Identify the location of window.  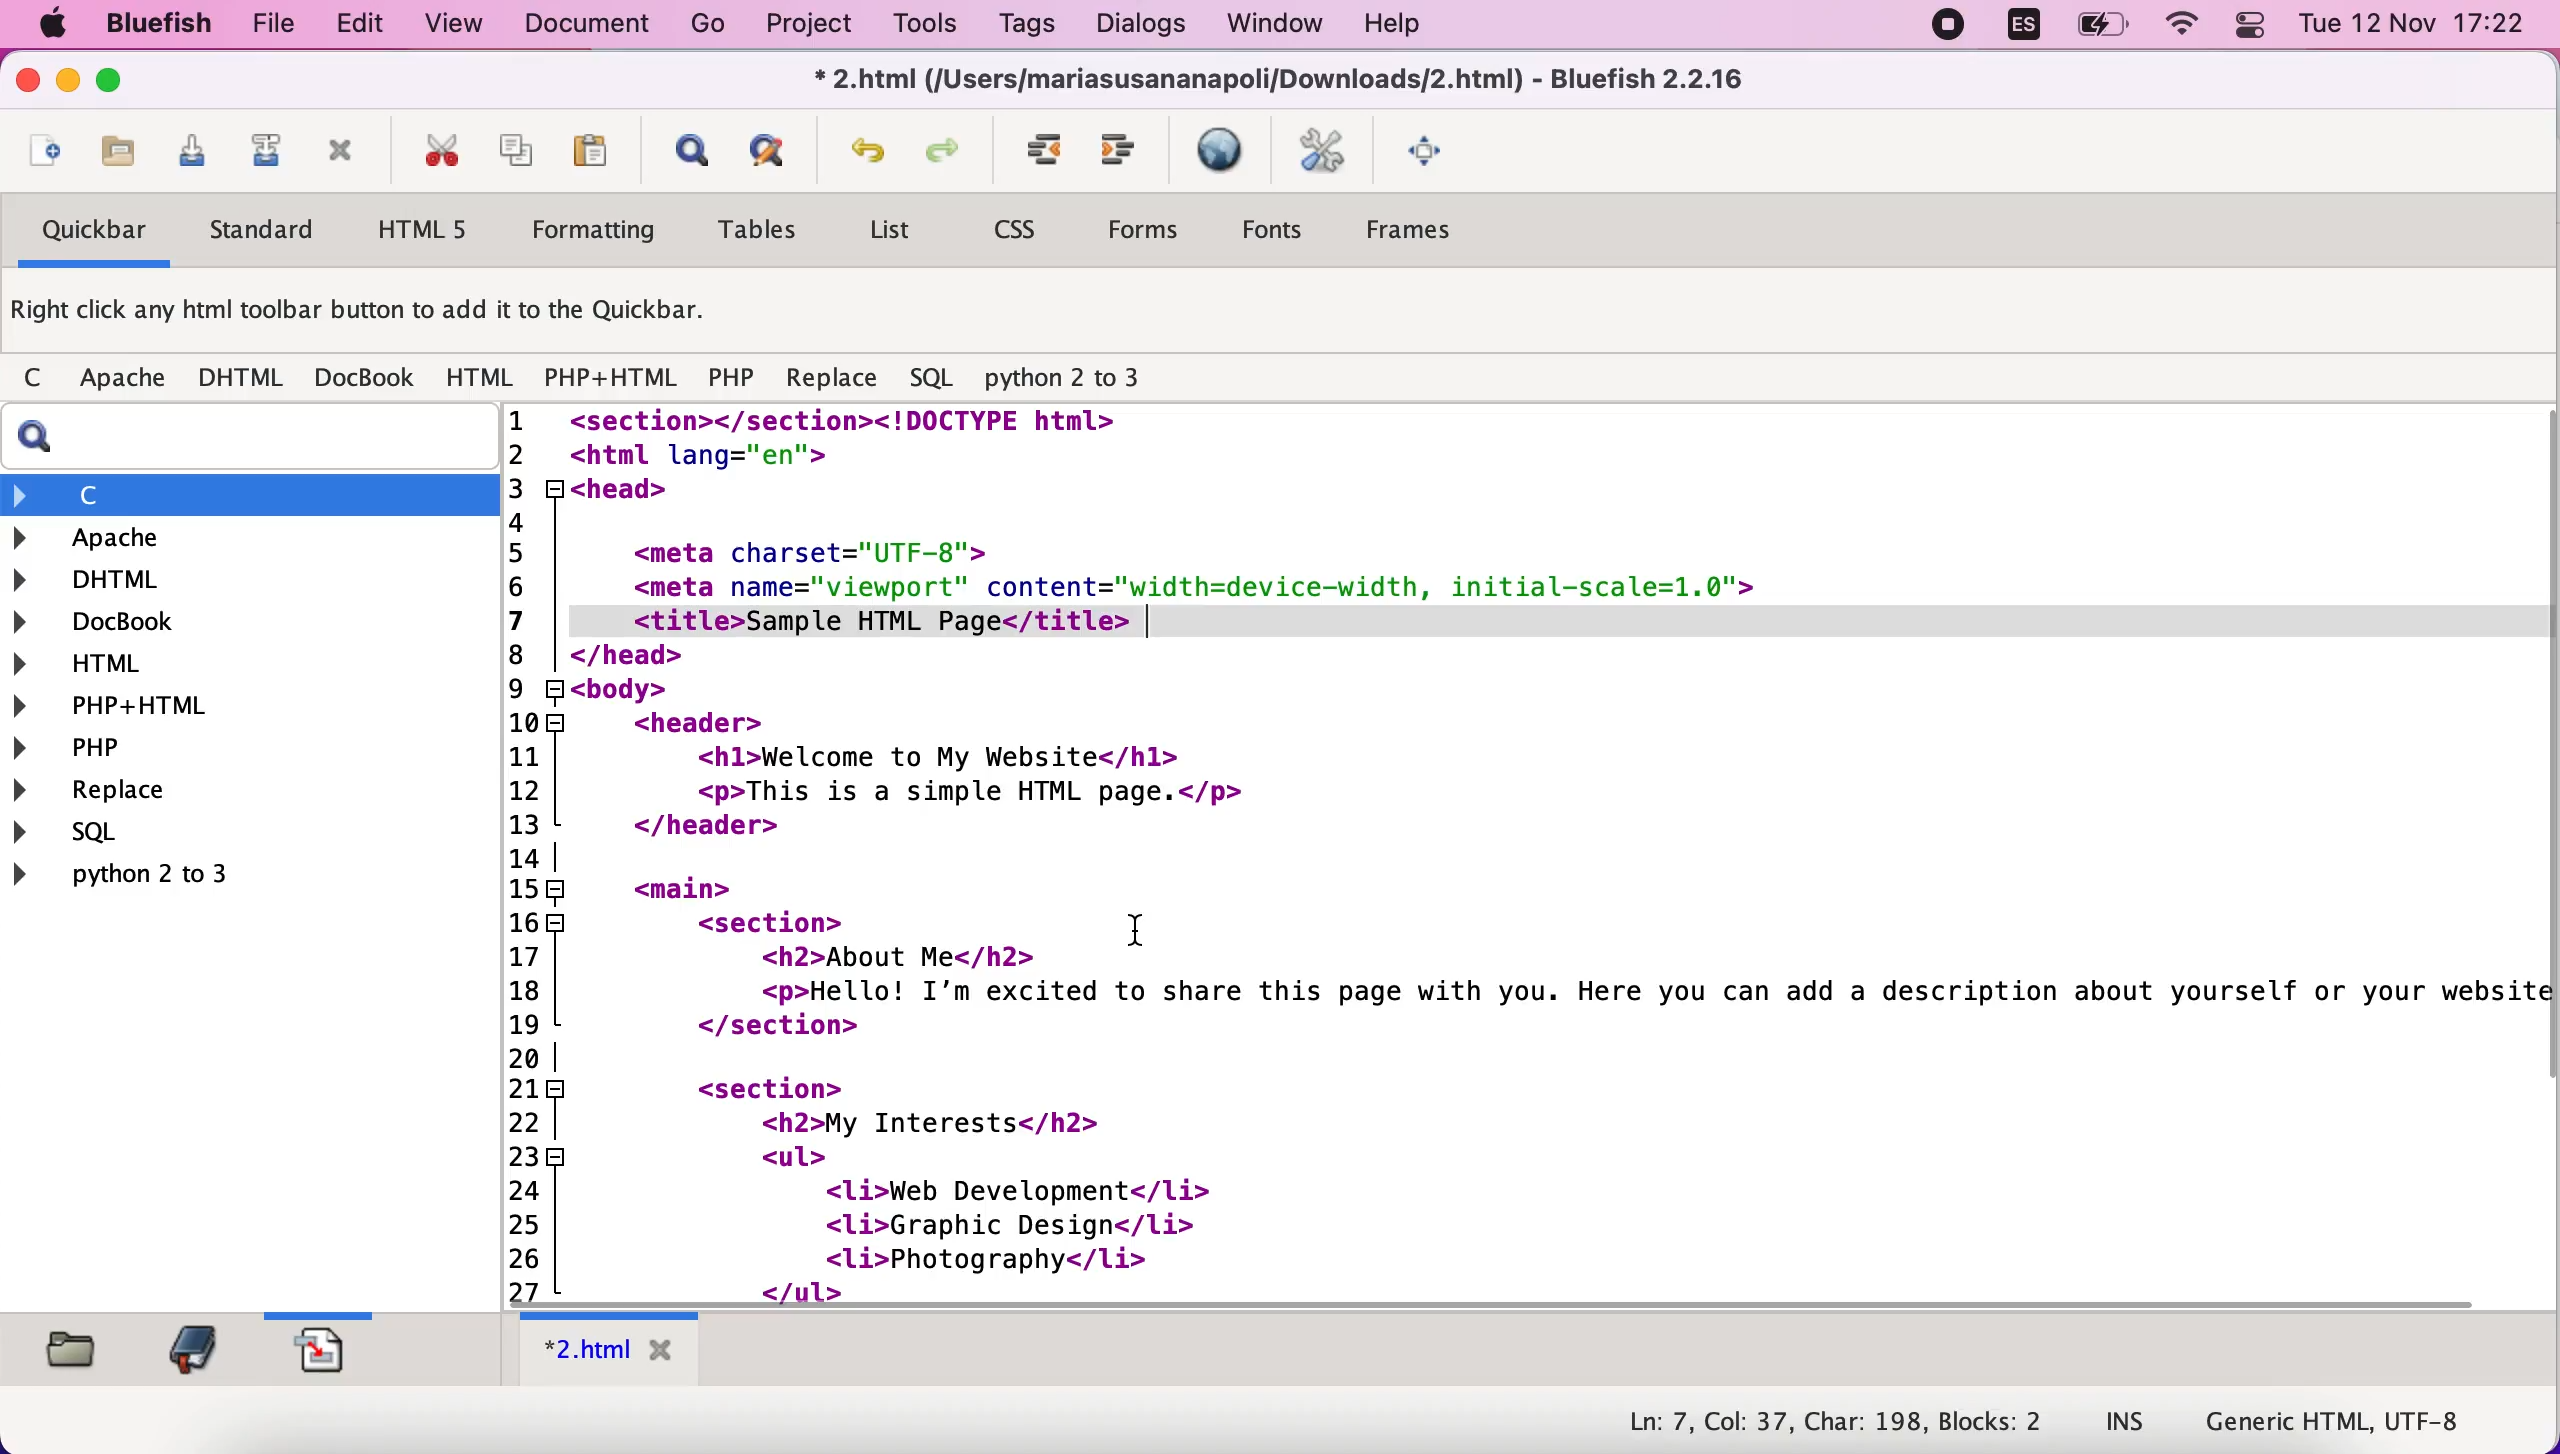
(1280, 27).